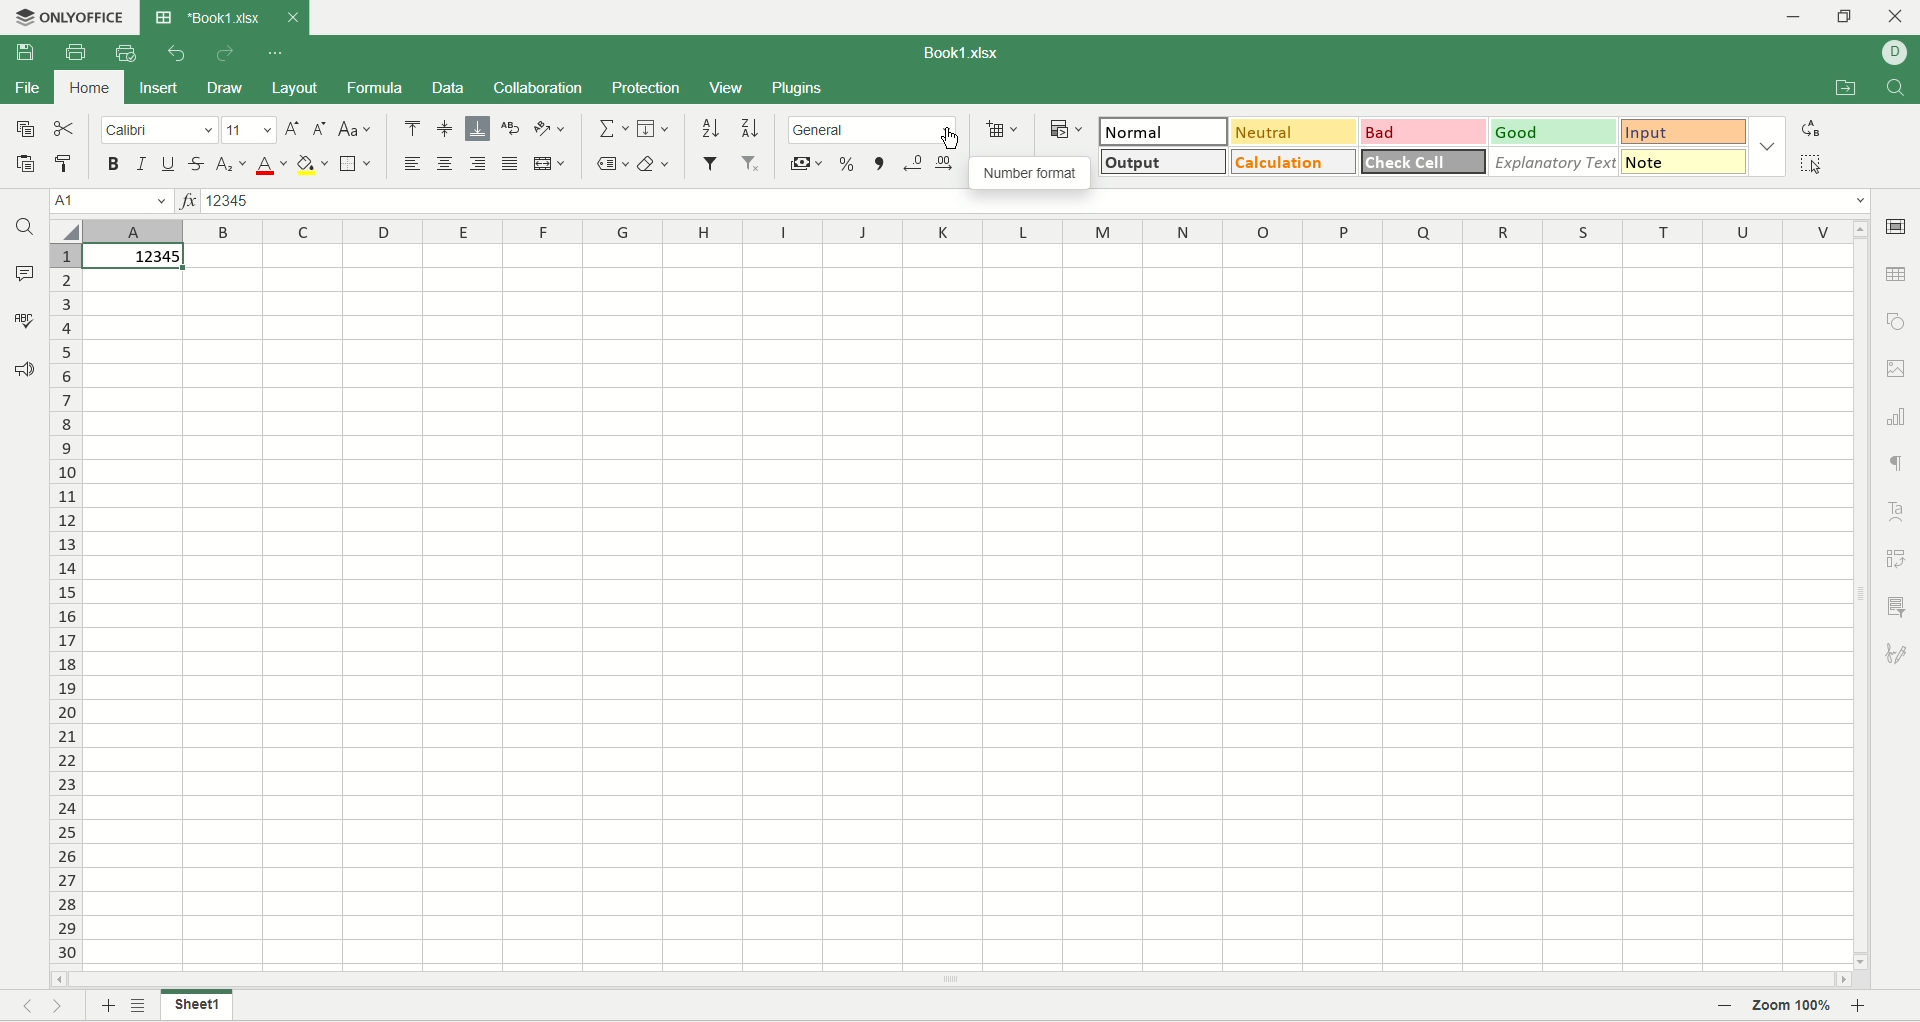  I want to click on align left, so click(416, 165).